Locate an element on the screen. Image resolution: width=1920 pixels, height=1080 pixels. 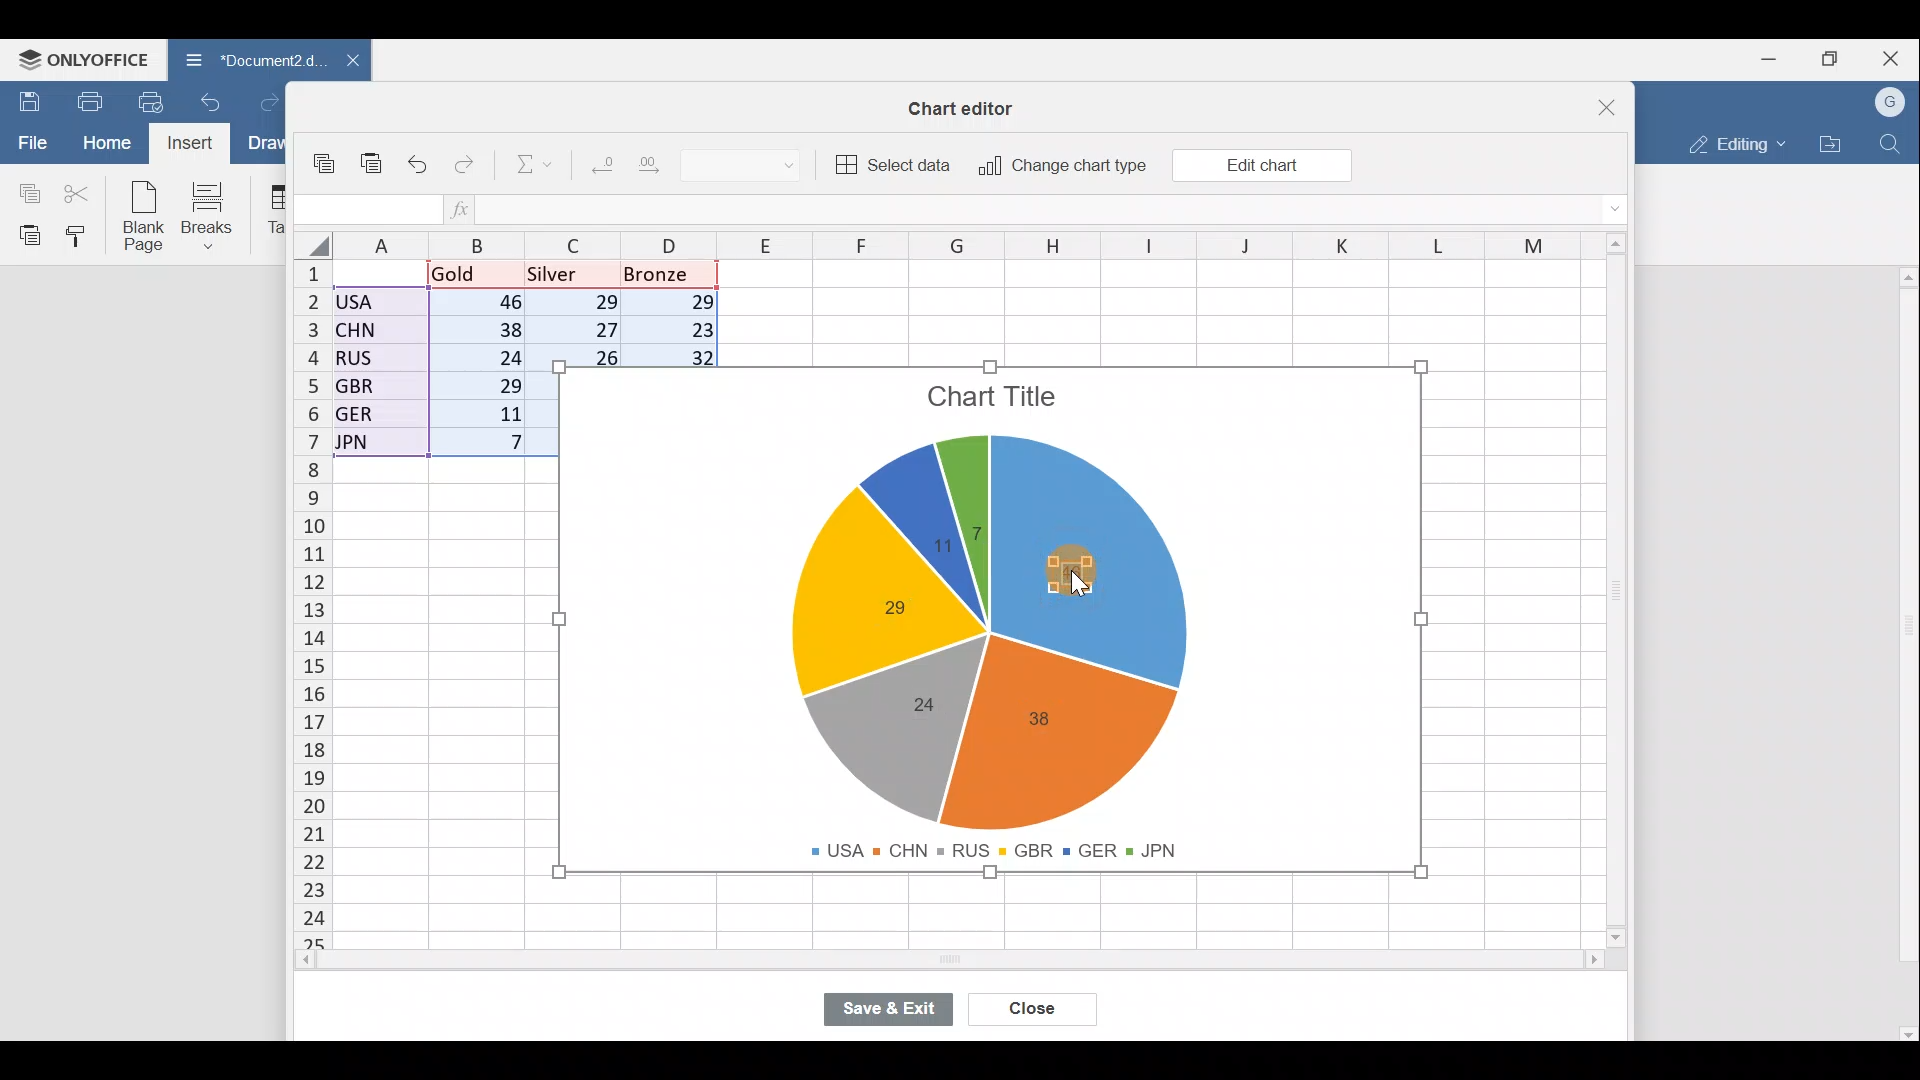
Close is located at coordinates (1896, 57).